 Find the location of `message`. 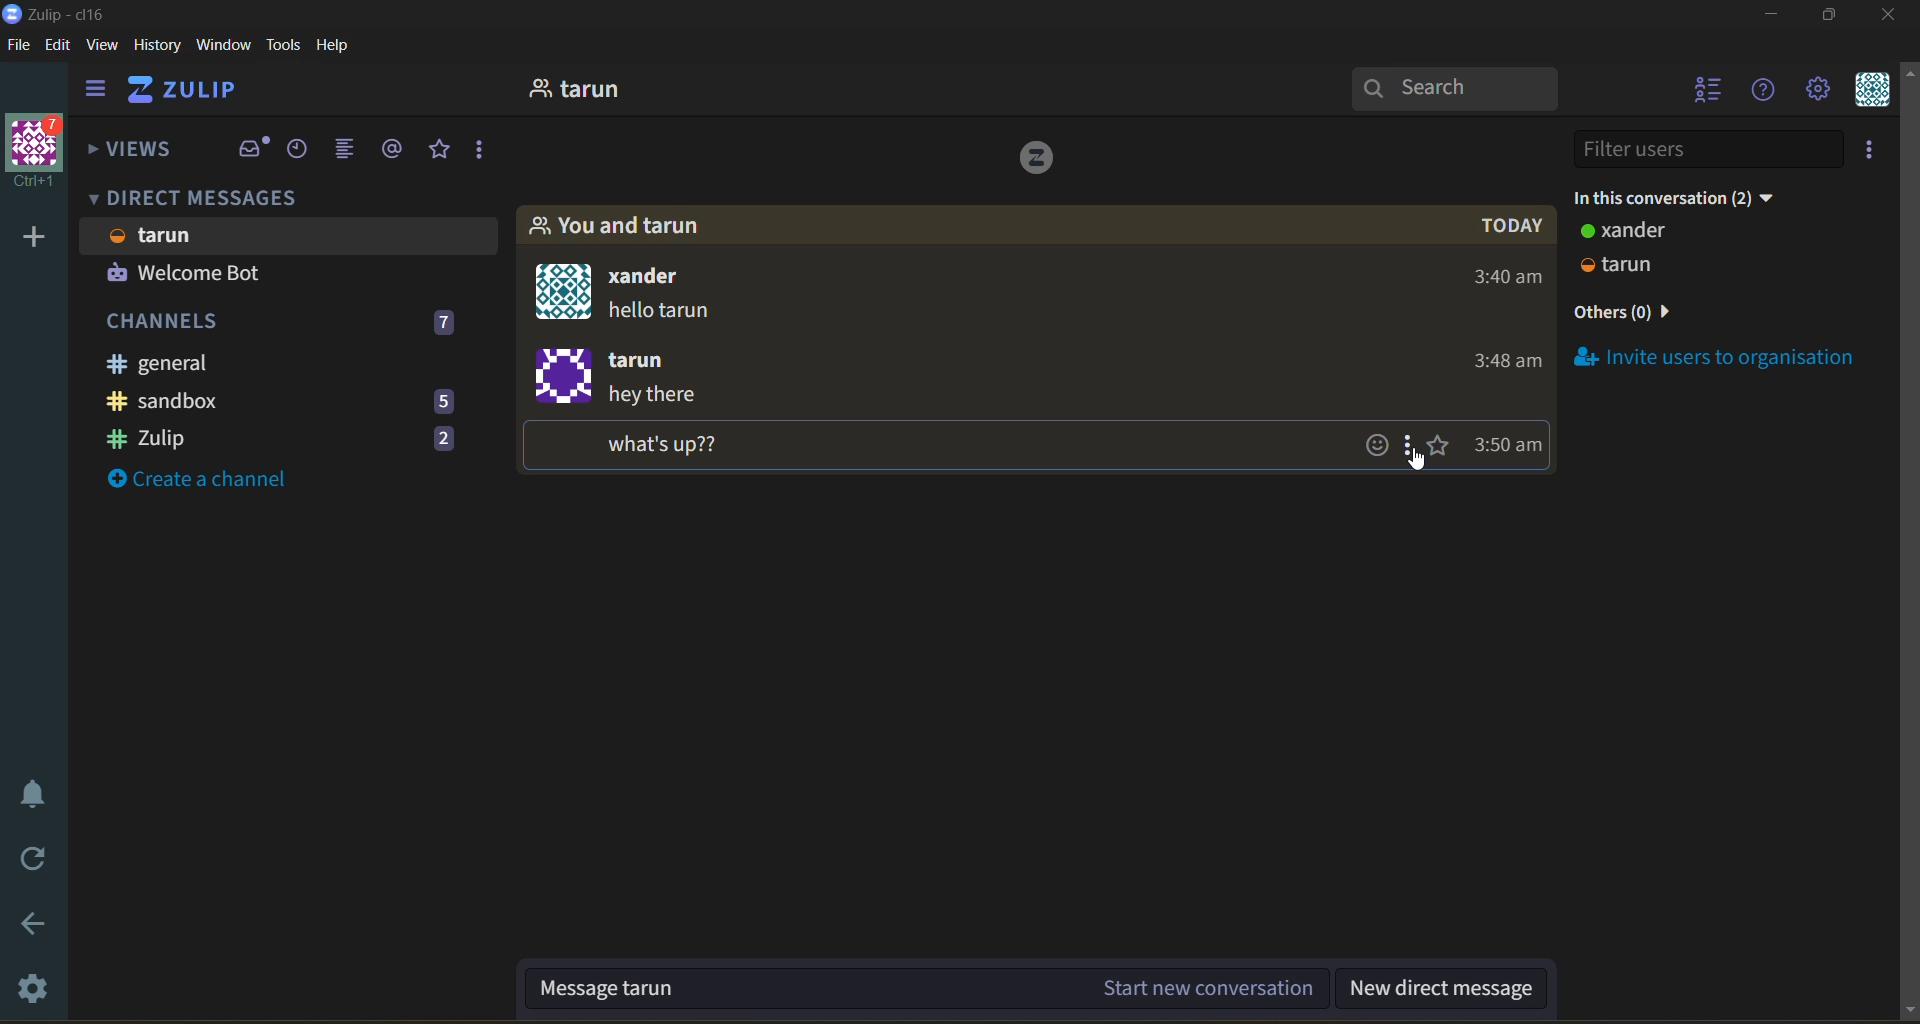

message is located at coordinates (682, 421).